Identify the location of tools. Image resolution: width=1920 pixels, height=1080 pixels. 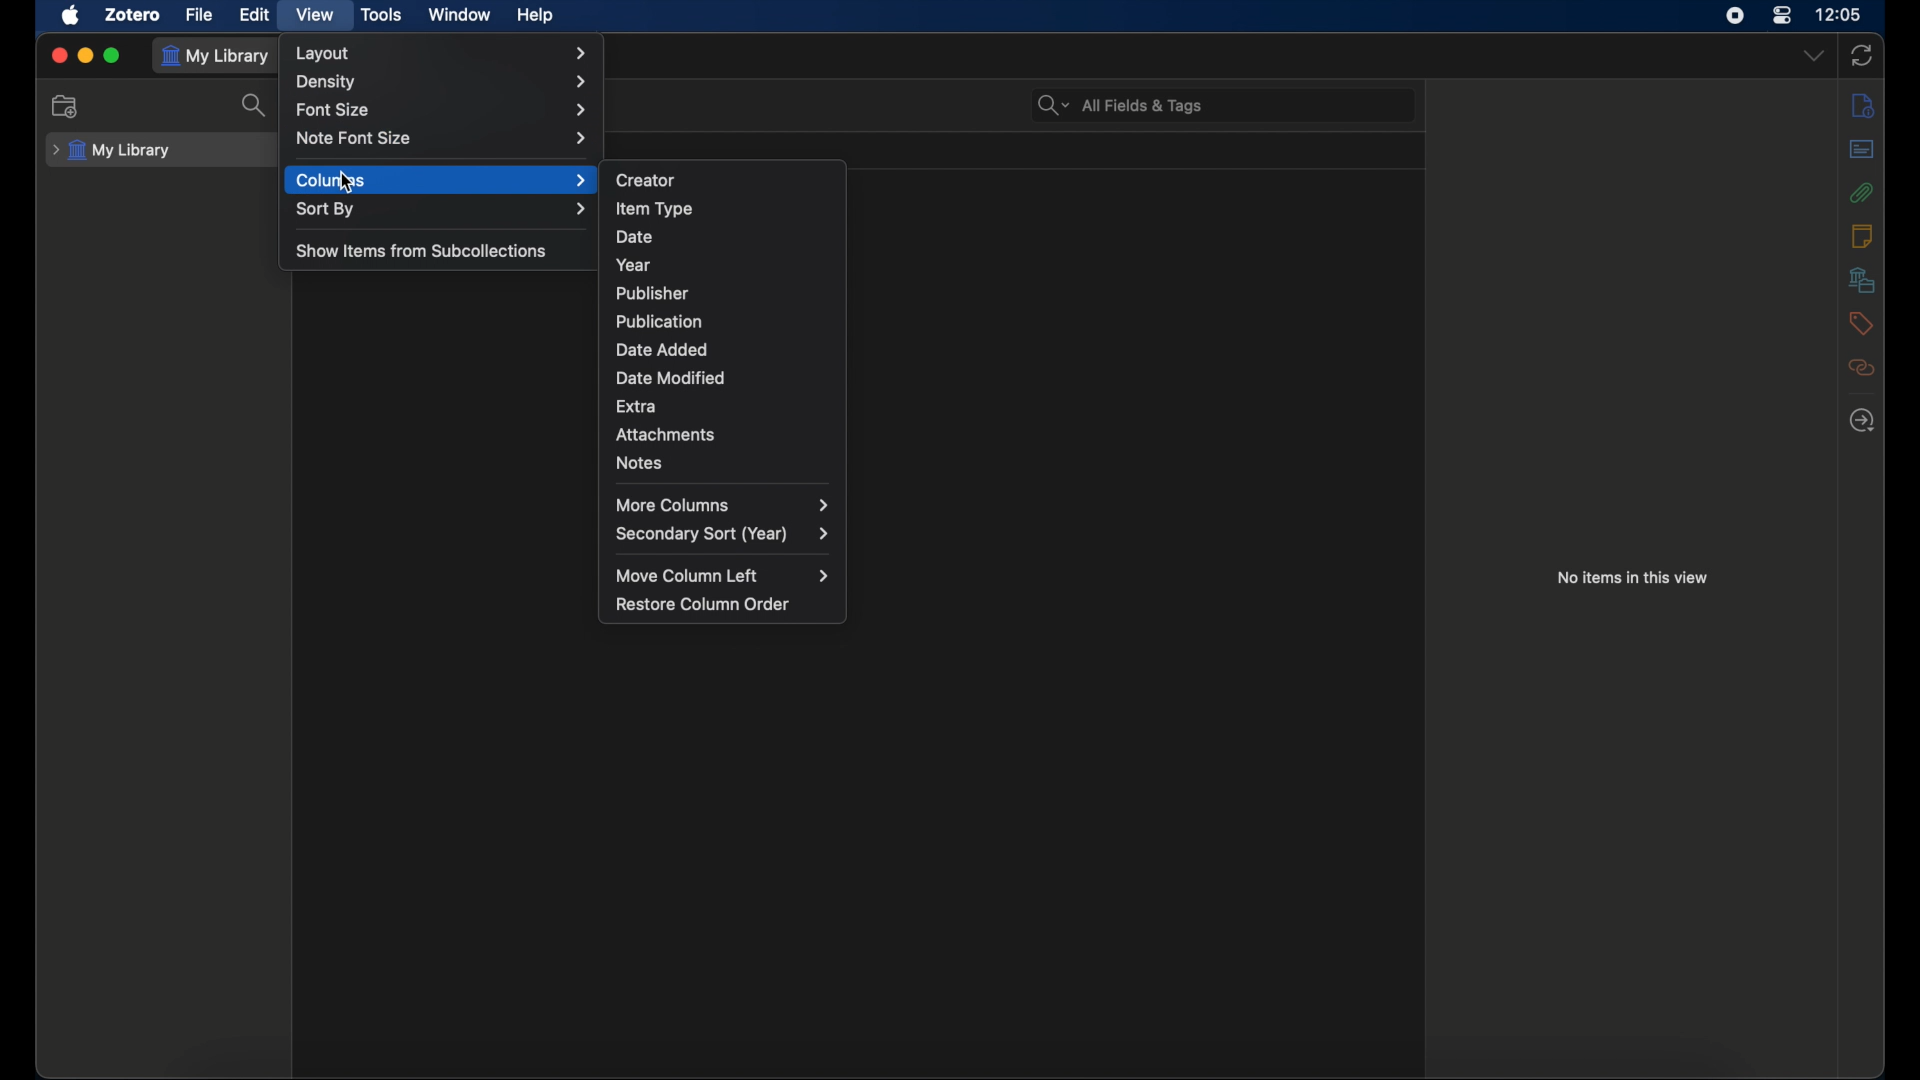
(382, 15).